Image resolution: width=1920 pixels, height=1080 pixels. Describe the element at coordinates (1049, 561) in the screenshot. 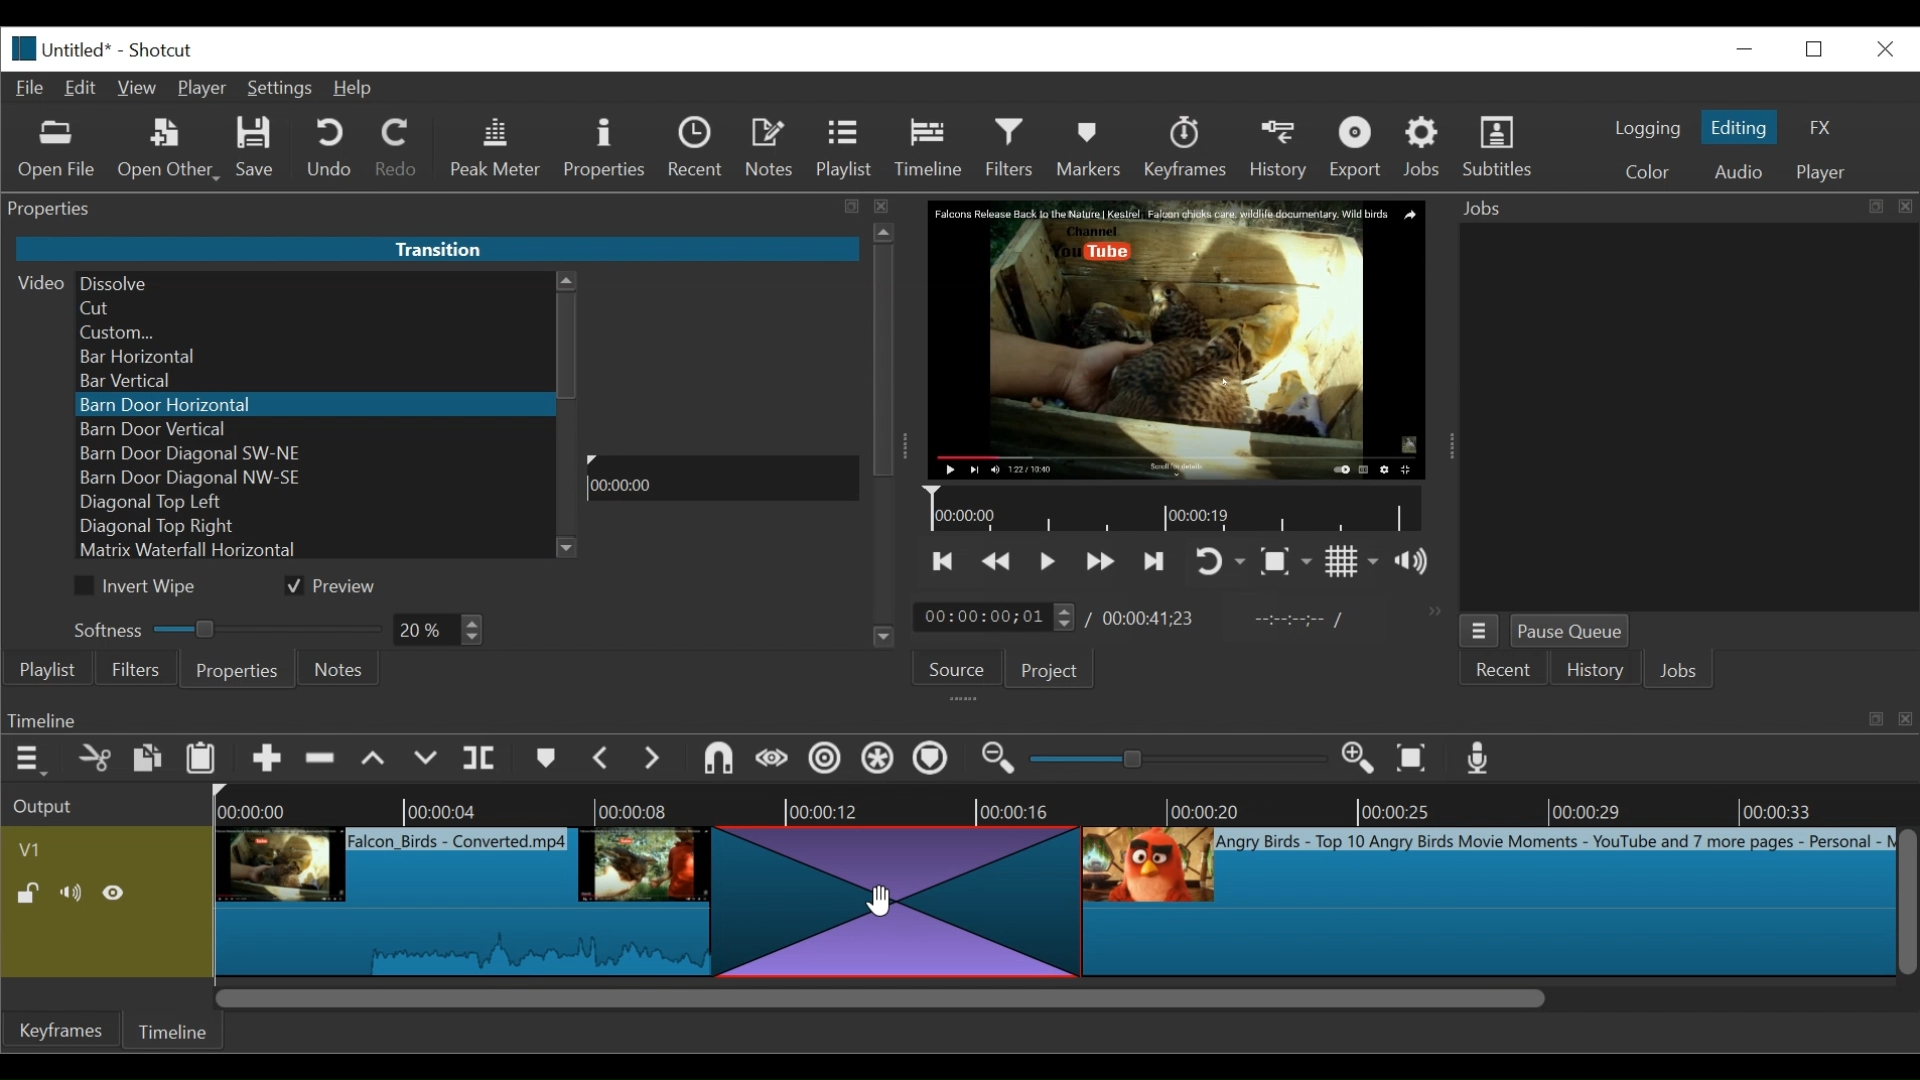

I see `Toggle play or pause (space)` at that location.